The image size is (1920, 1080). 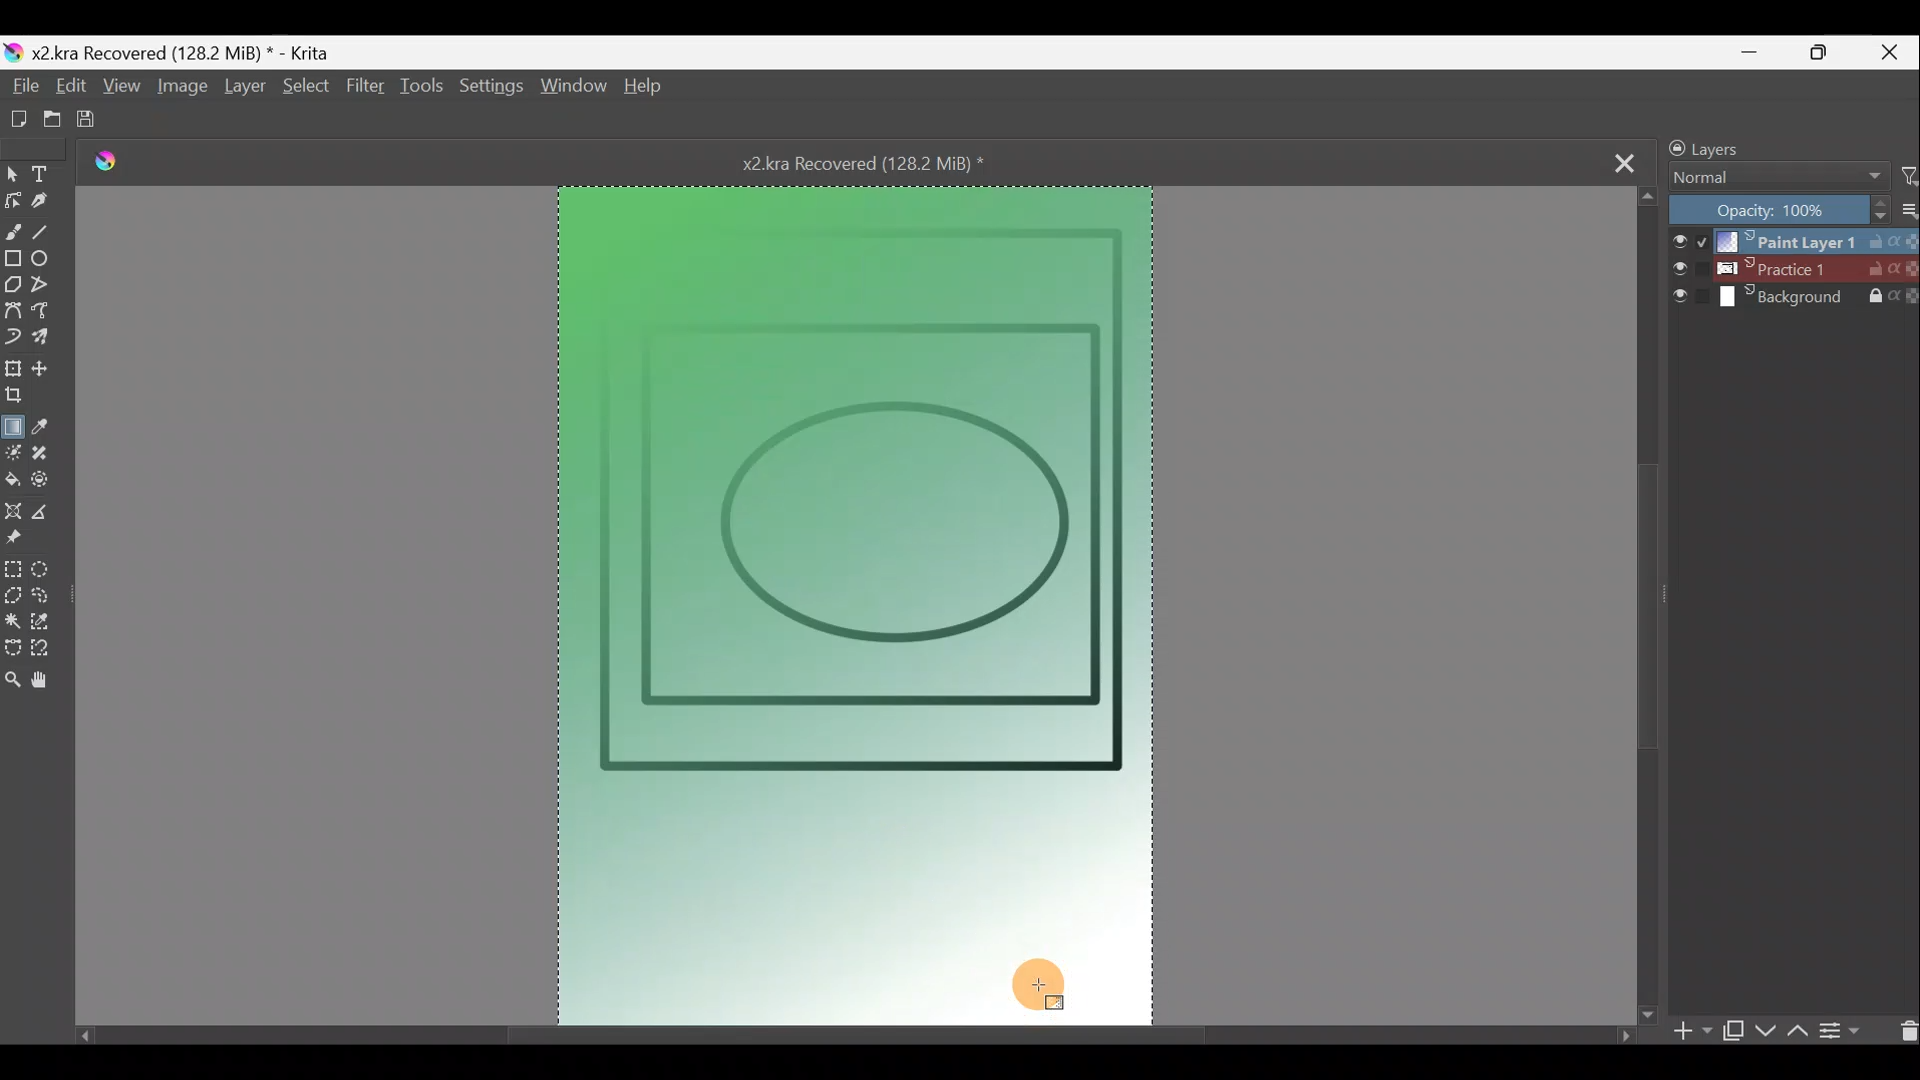 I want to click on Freehand path tool, so click(x=47, y=316).